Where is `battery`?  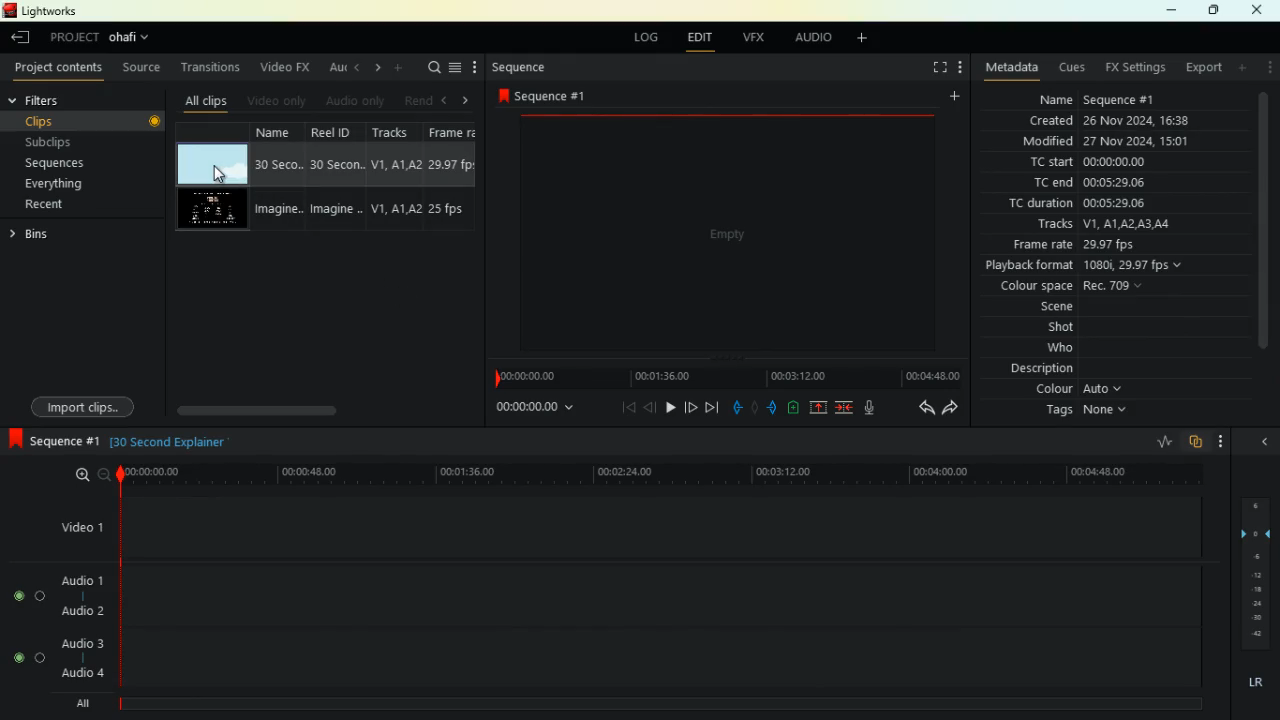 battery is located at coordinates (792, 408).